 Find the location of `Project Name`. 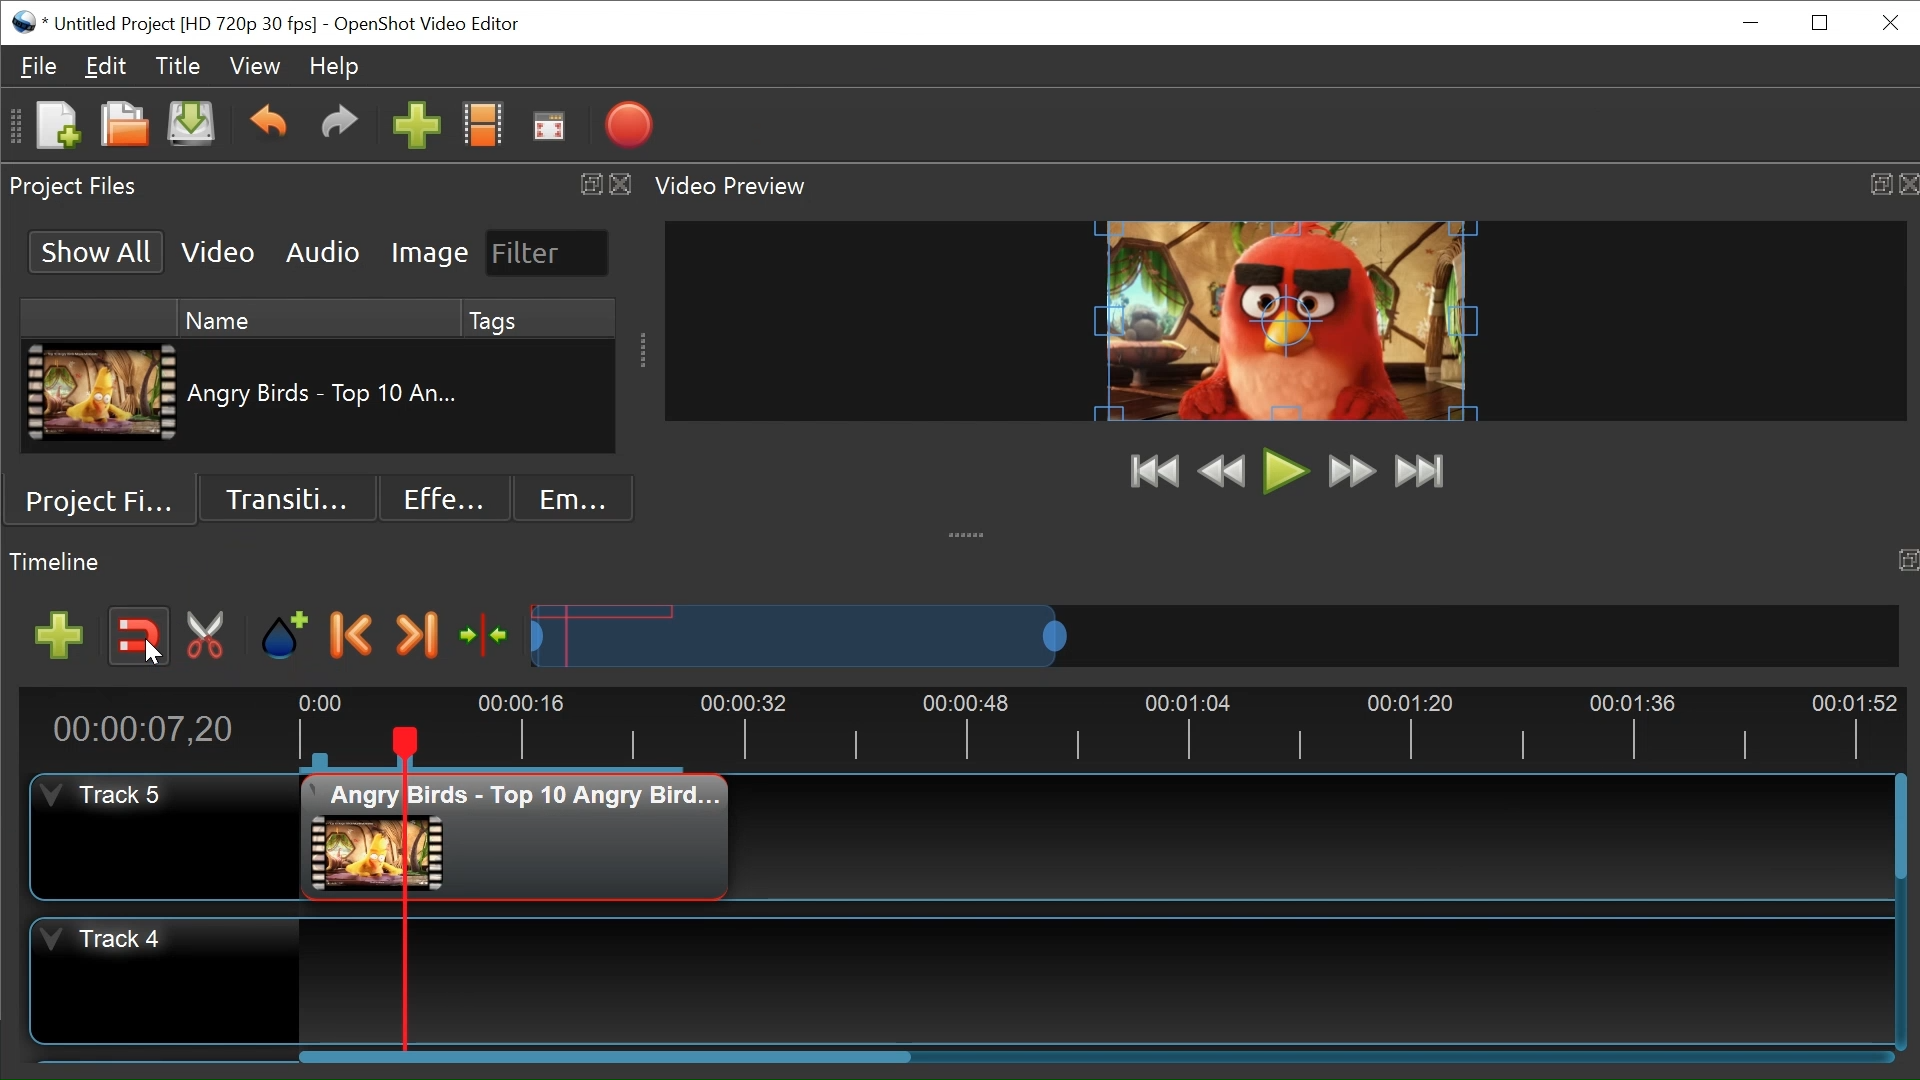

Project Name is located at coordinates (184, 23).